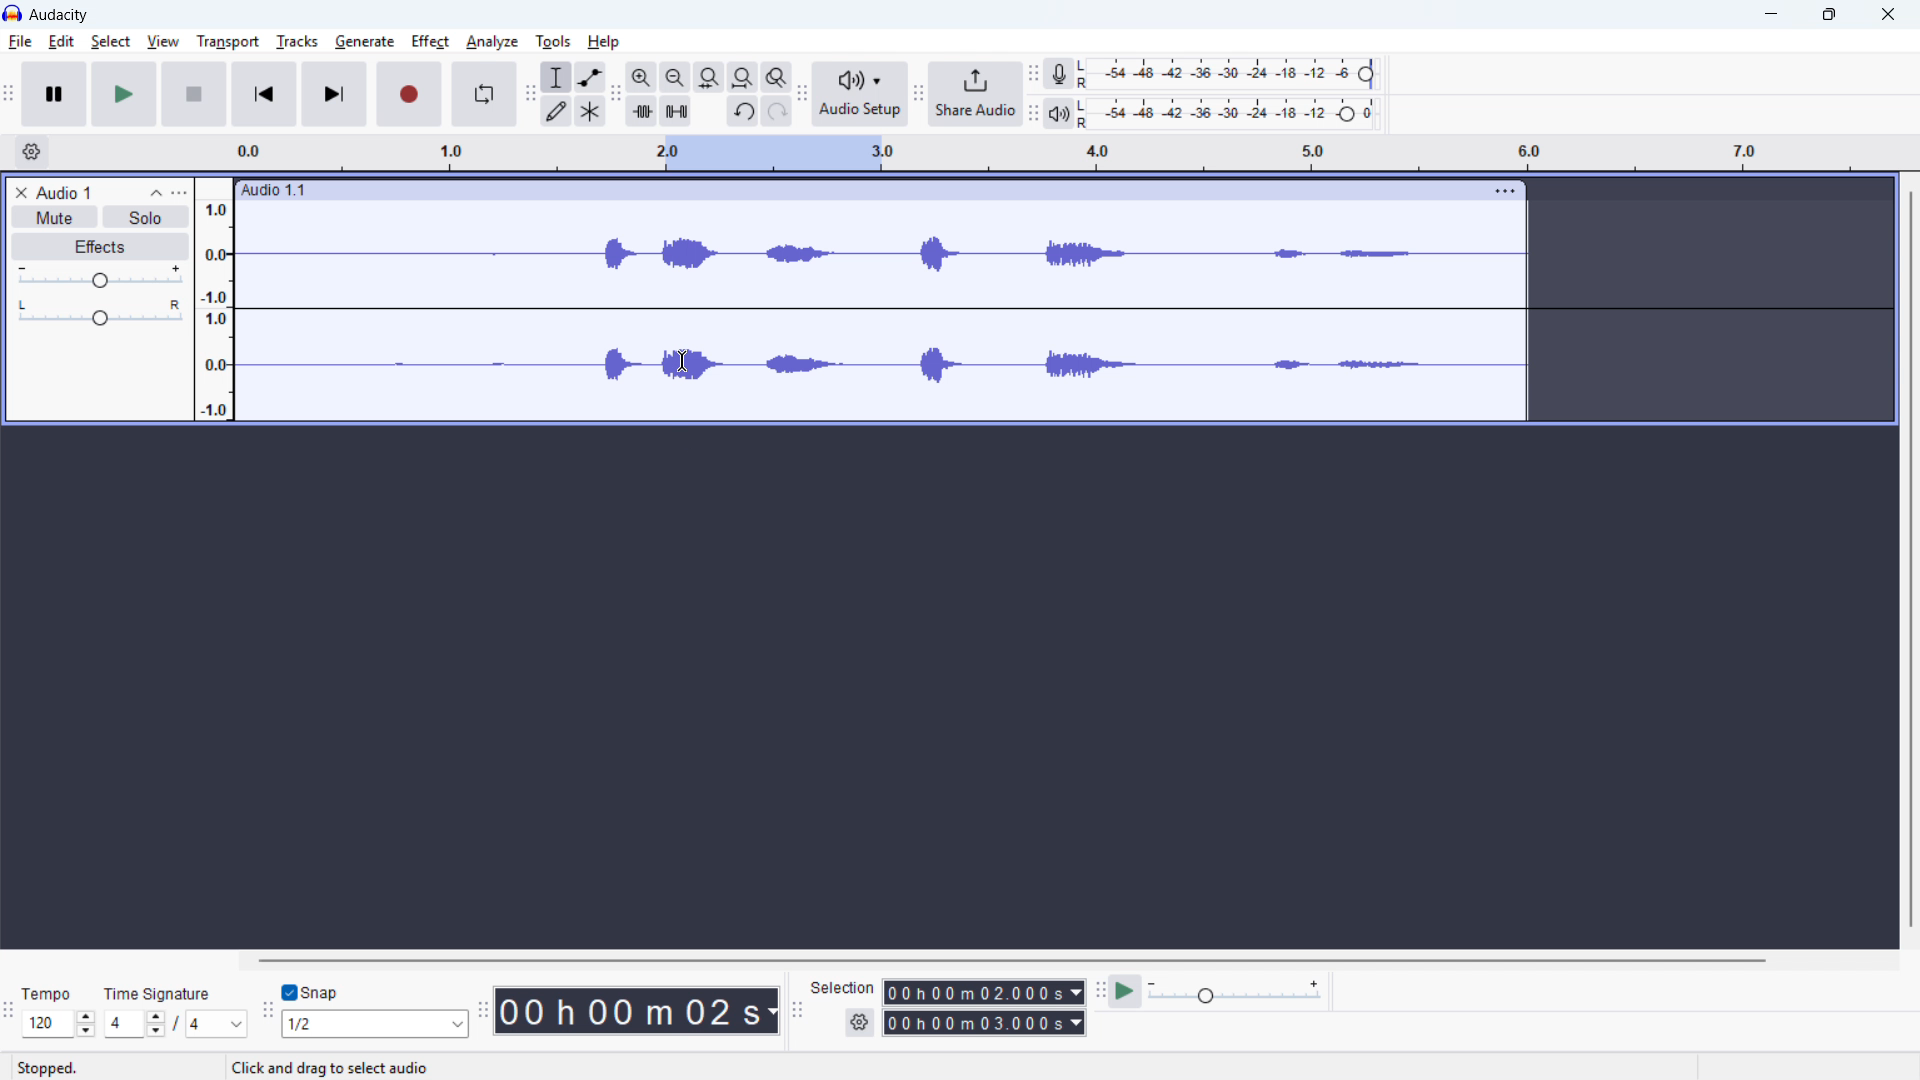 The width and height of the screenshot is (1920, 1080). What do you see at coordinates (1006, 960) in the screenshot?
I see `Horizontal scroll bar` at bounding box center [1006, 960].